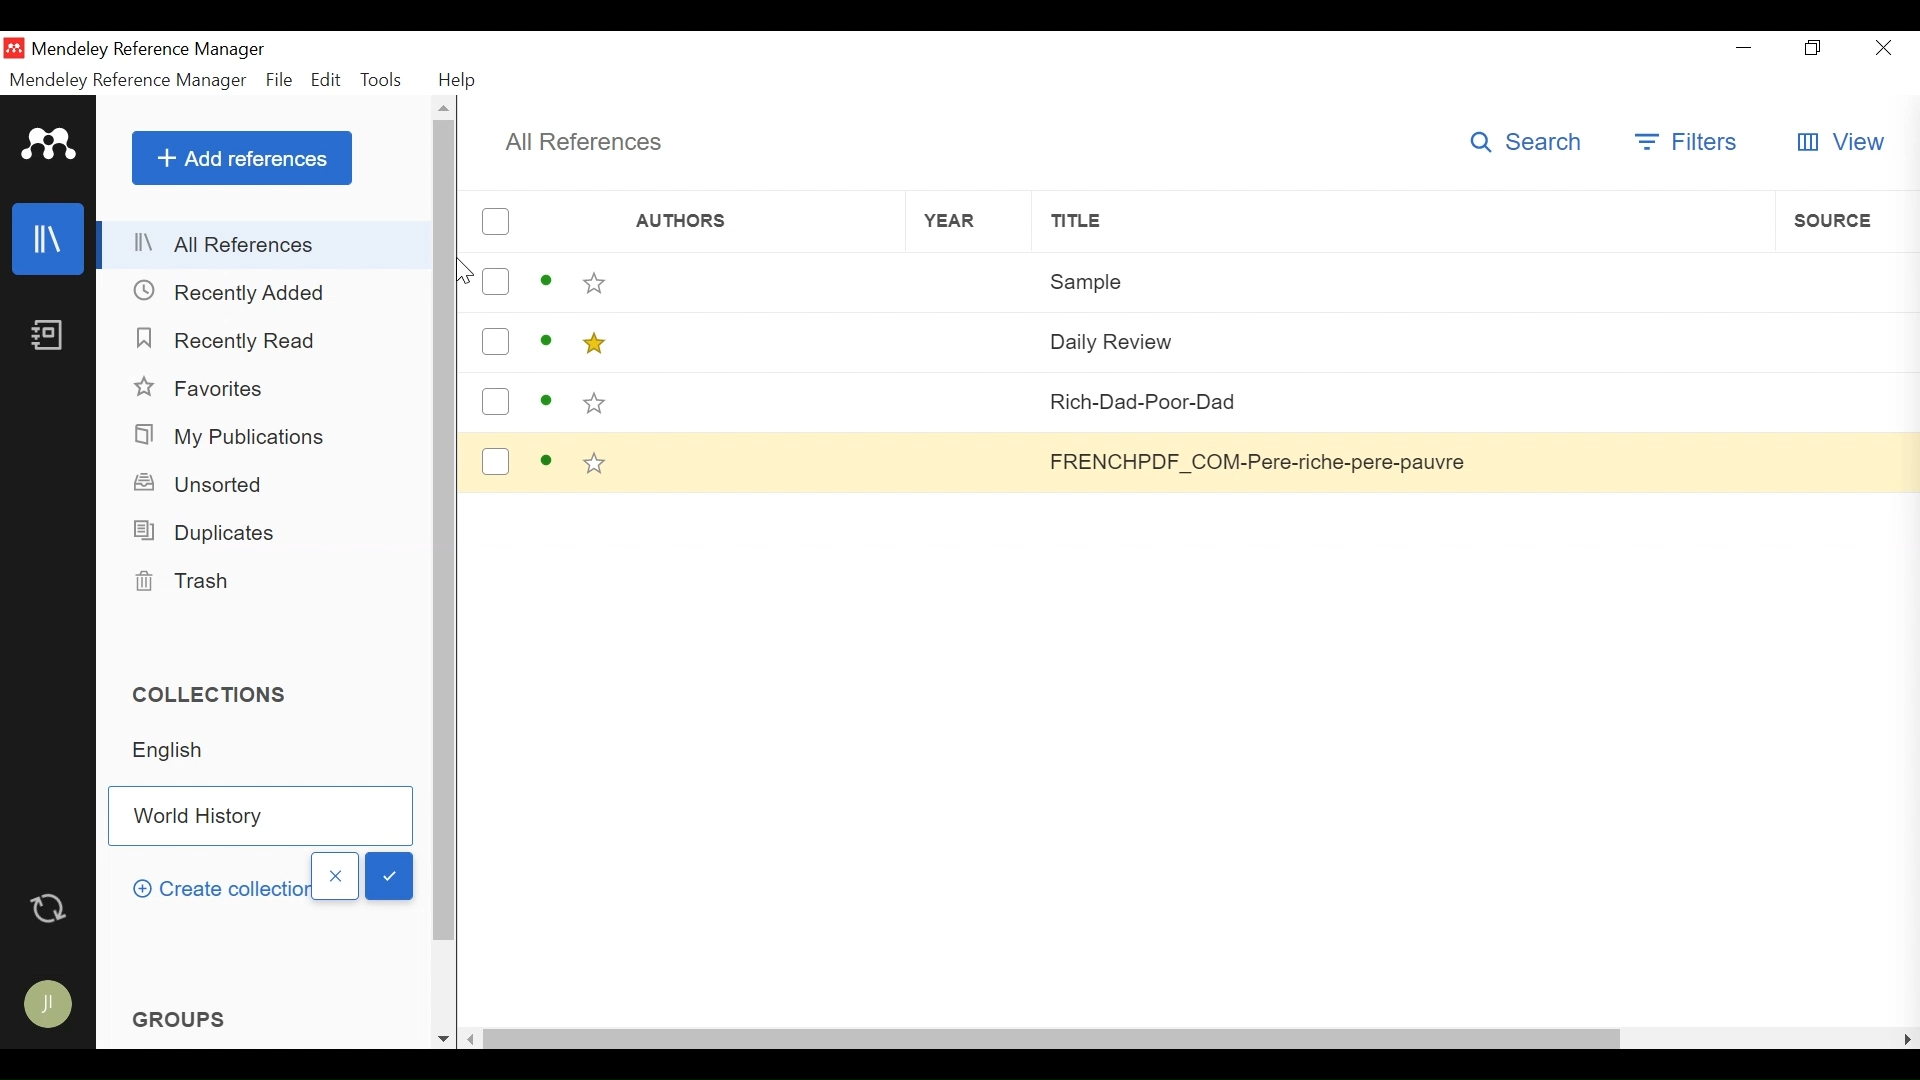 This screenshot has height=1080, width=1920. I want to click on Trash, so click(188, 582).